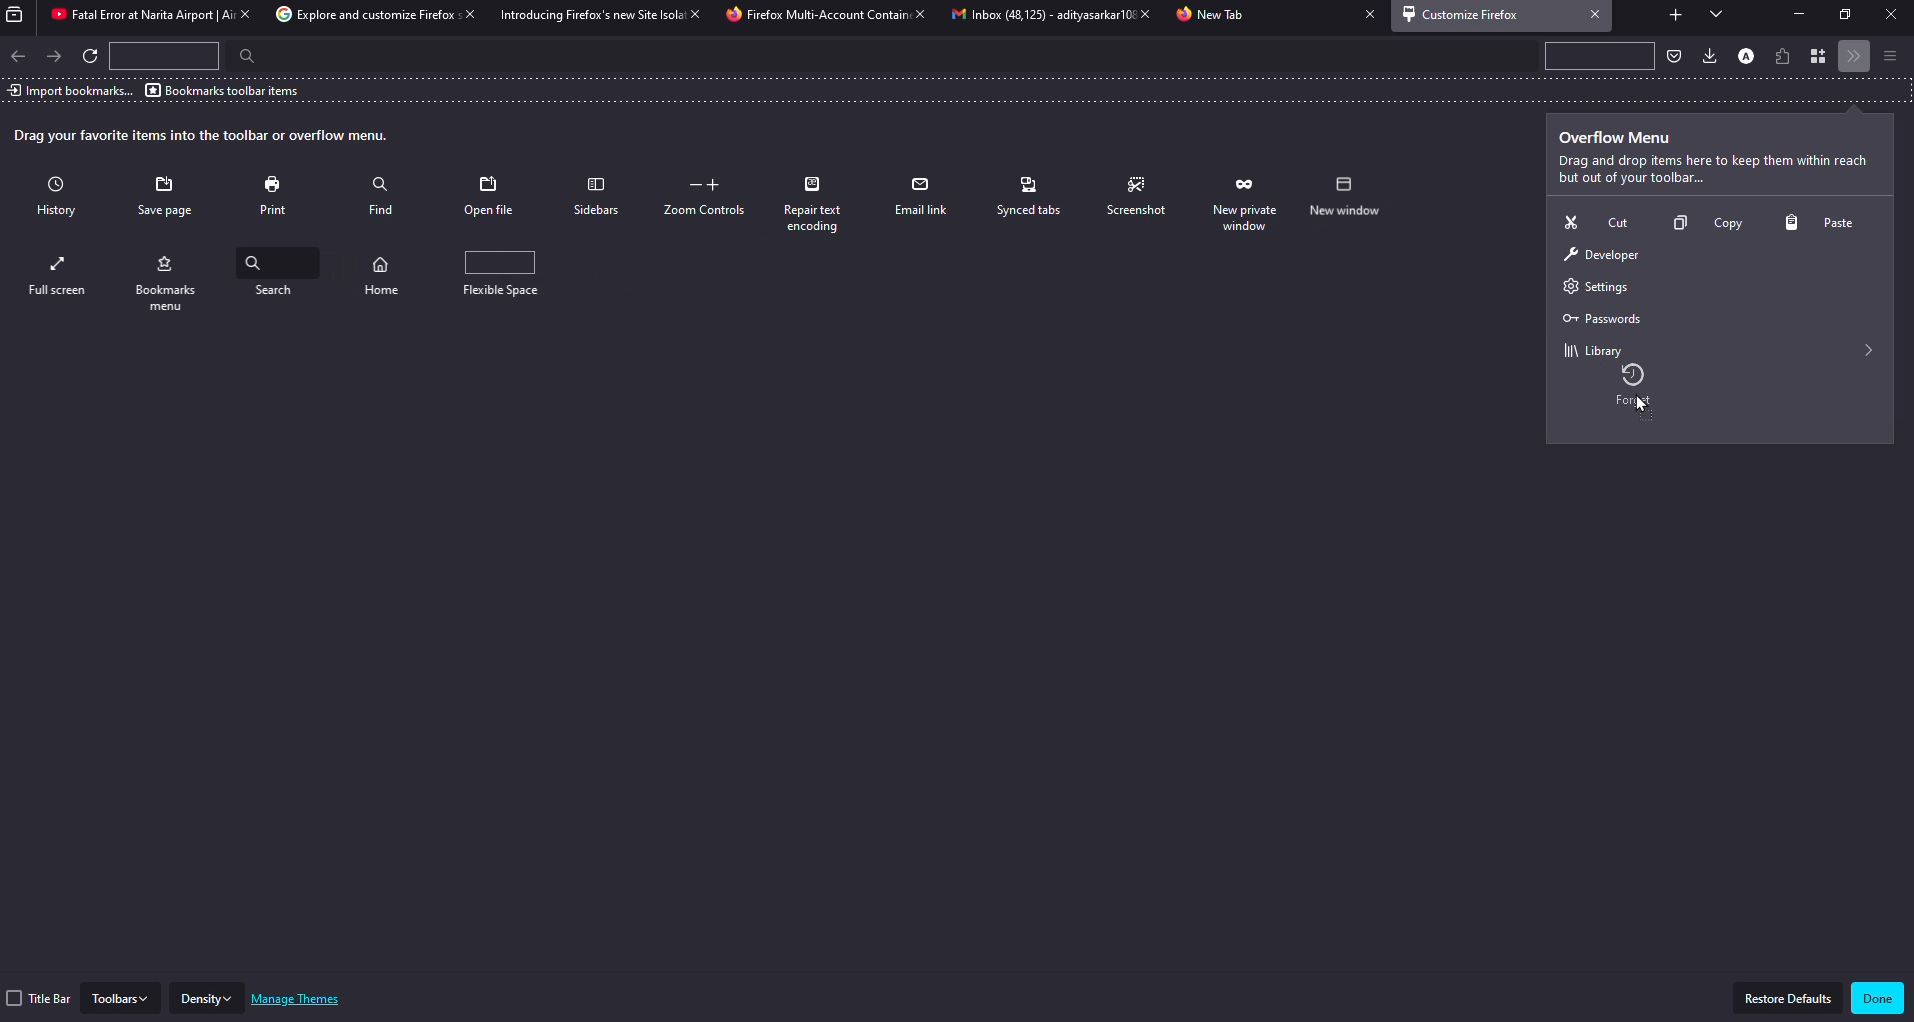  I want to click on paste, so click(1825, 223).